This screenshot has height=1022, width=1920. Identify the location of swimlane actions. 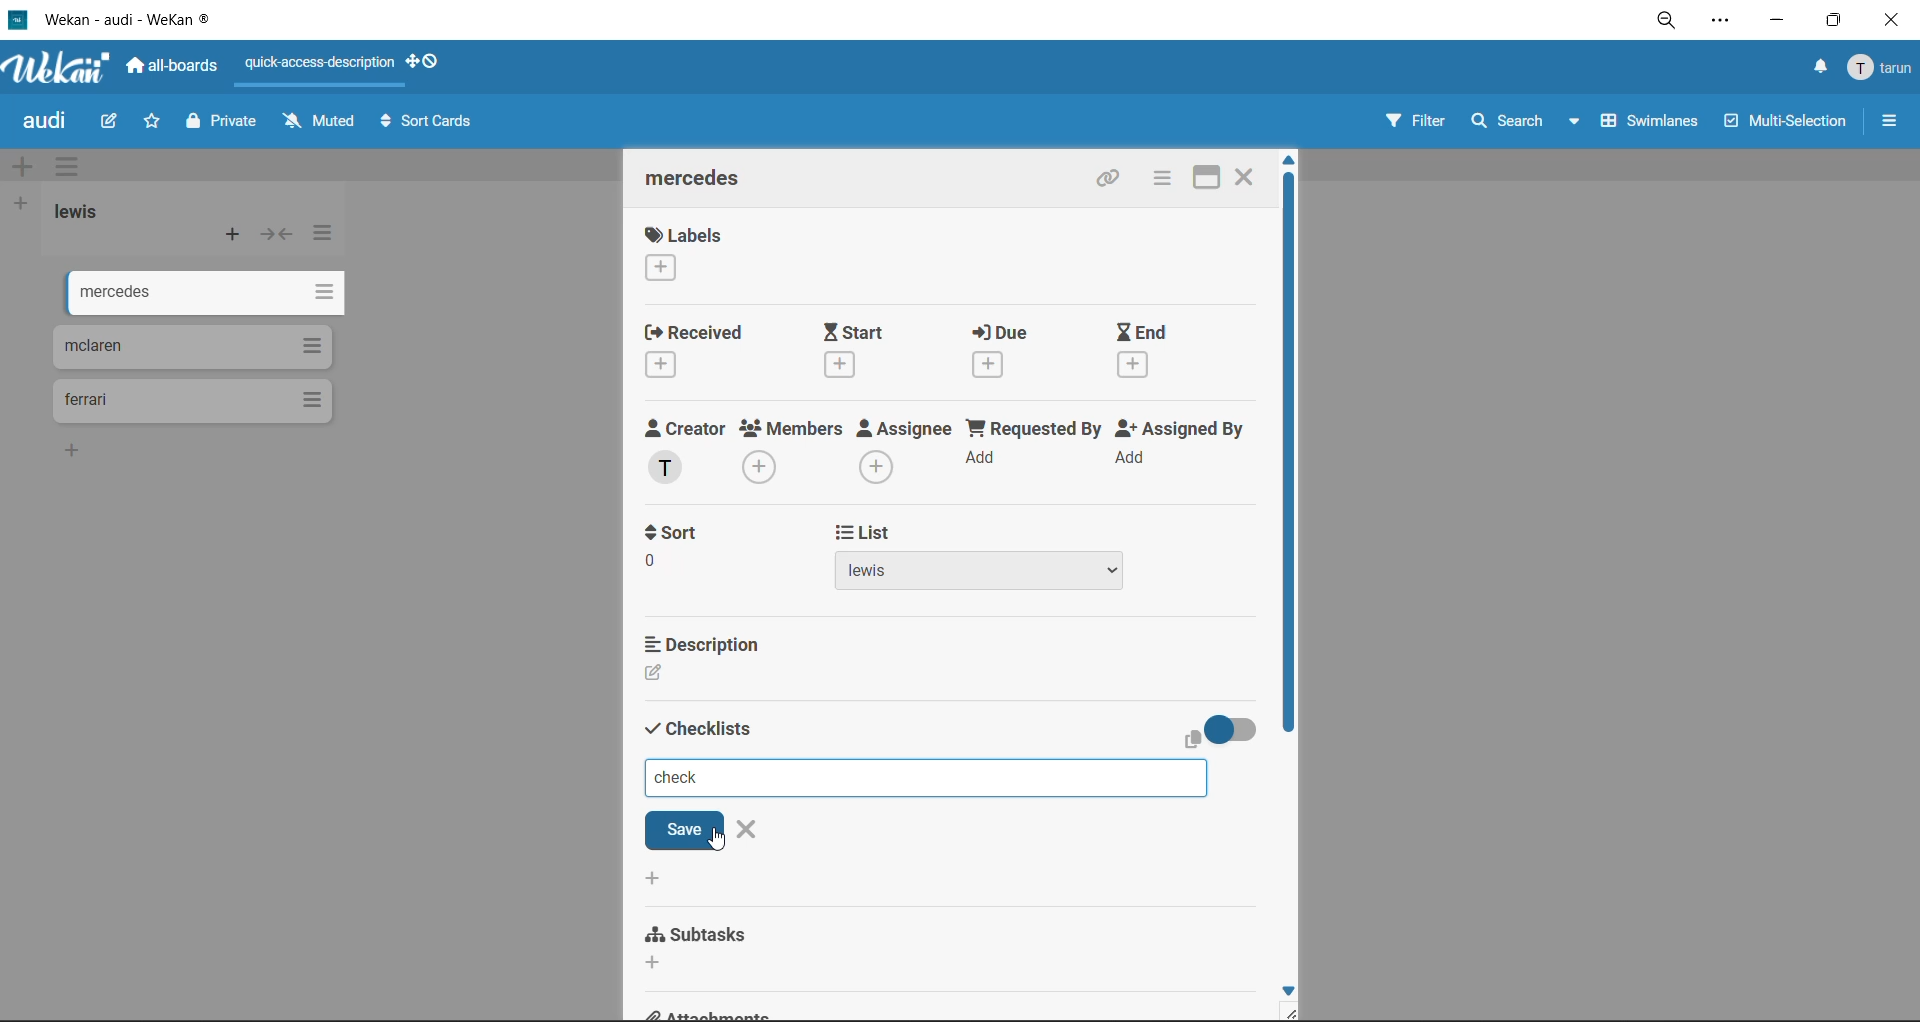
(73, 169).